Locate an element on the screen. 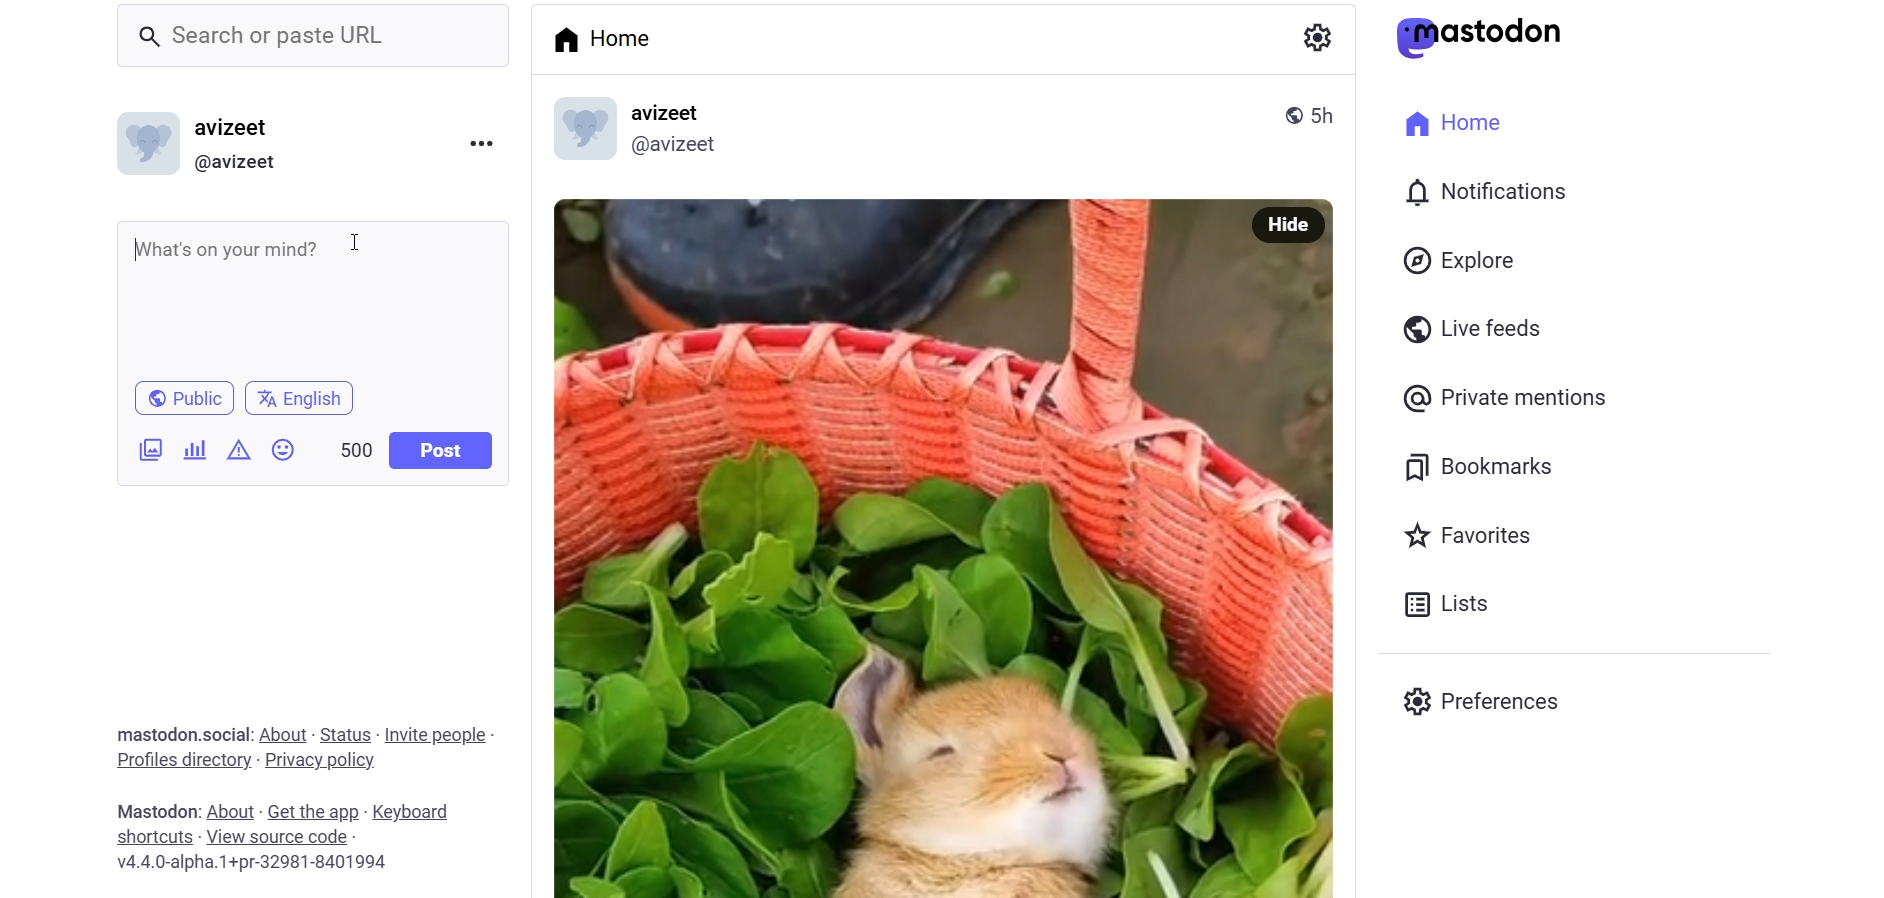 The width and height of the screenshot is (1884, 898). invite people is located at coordinates (439, 733).